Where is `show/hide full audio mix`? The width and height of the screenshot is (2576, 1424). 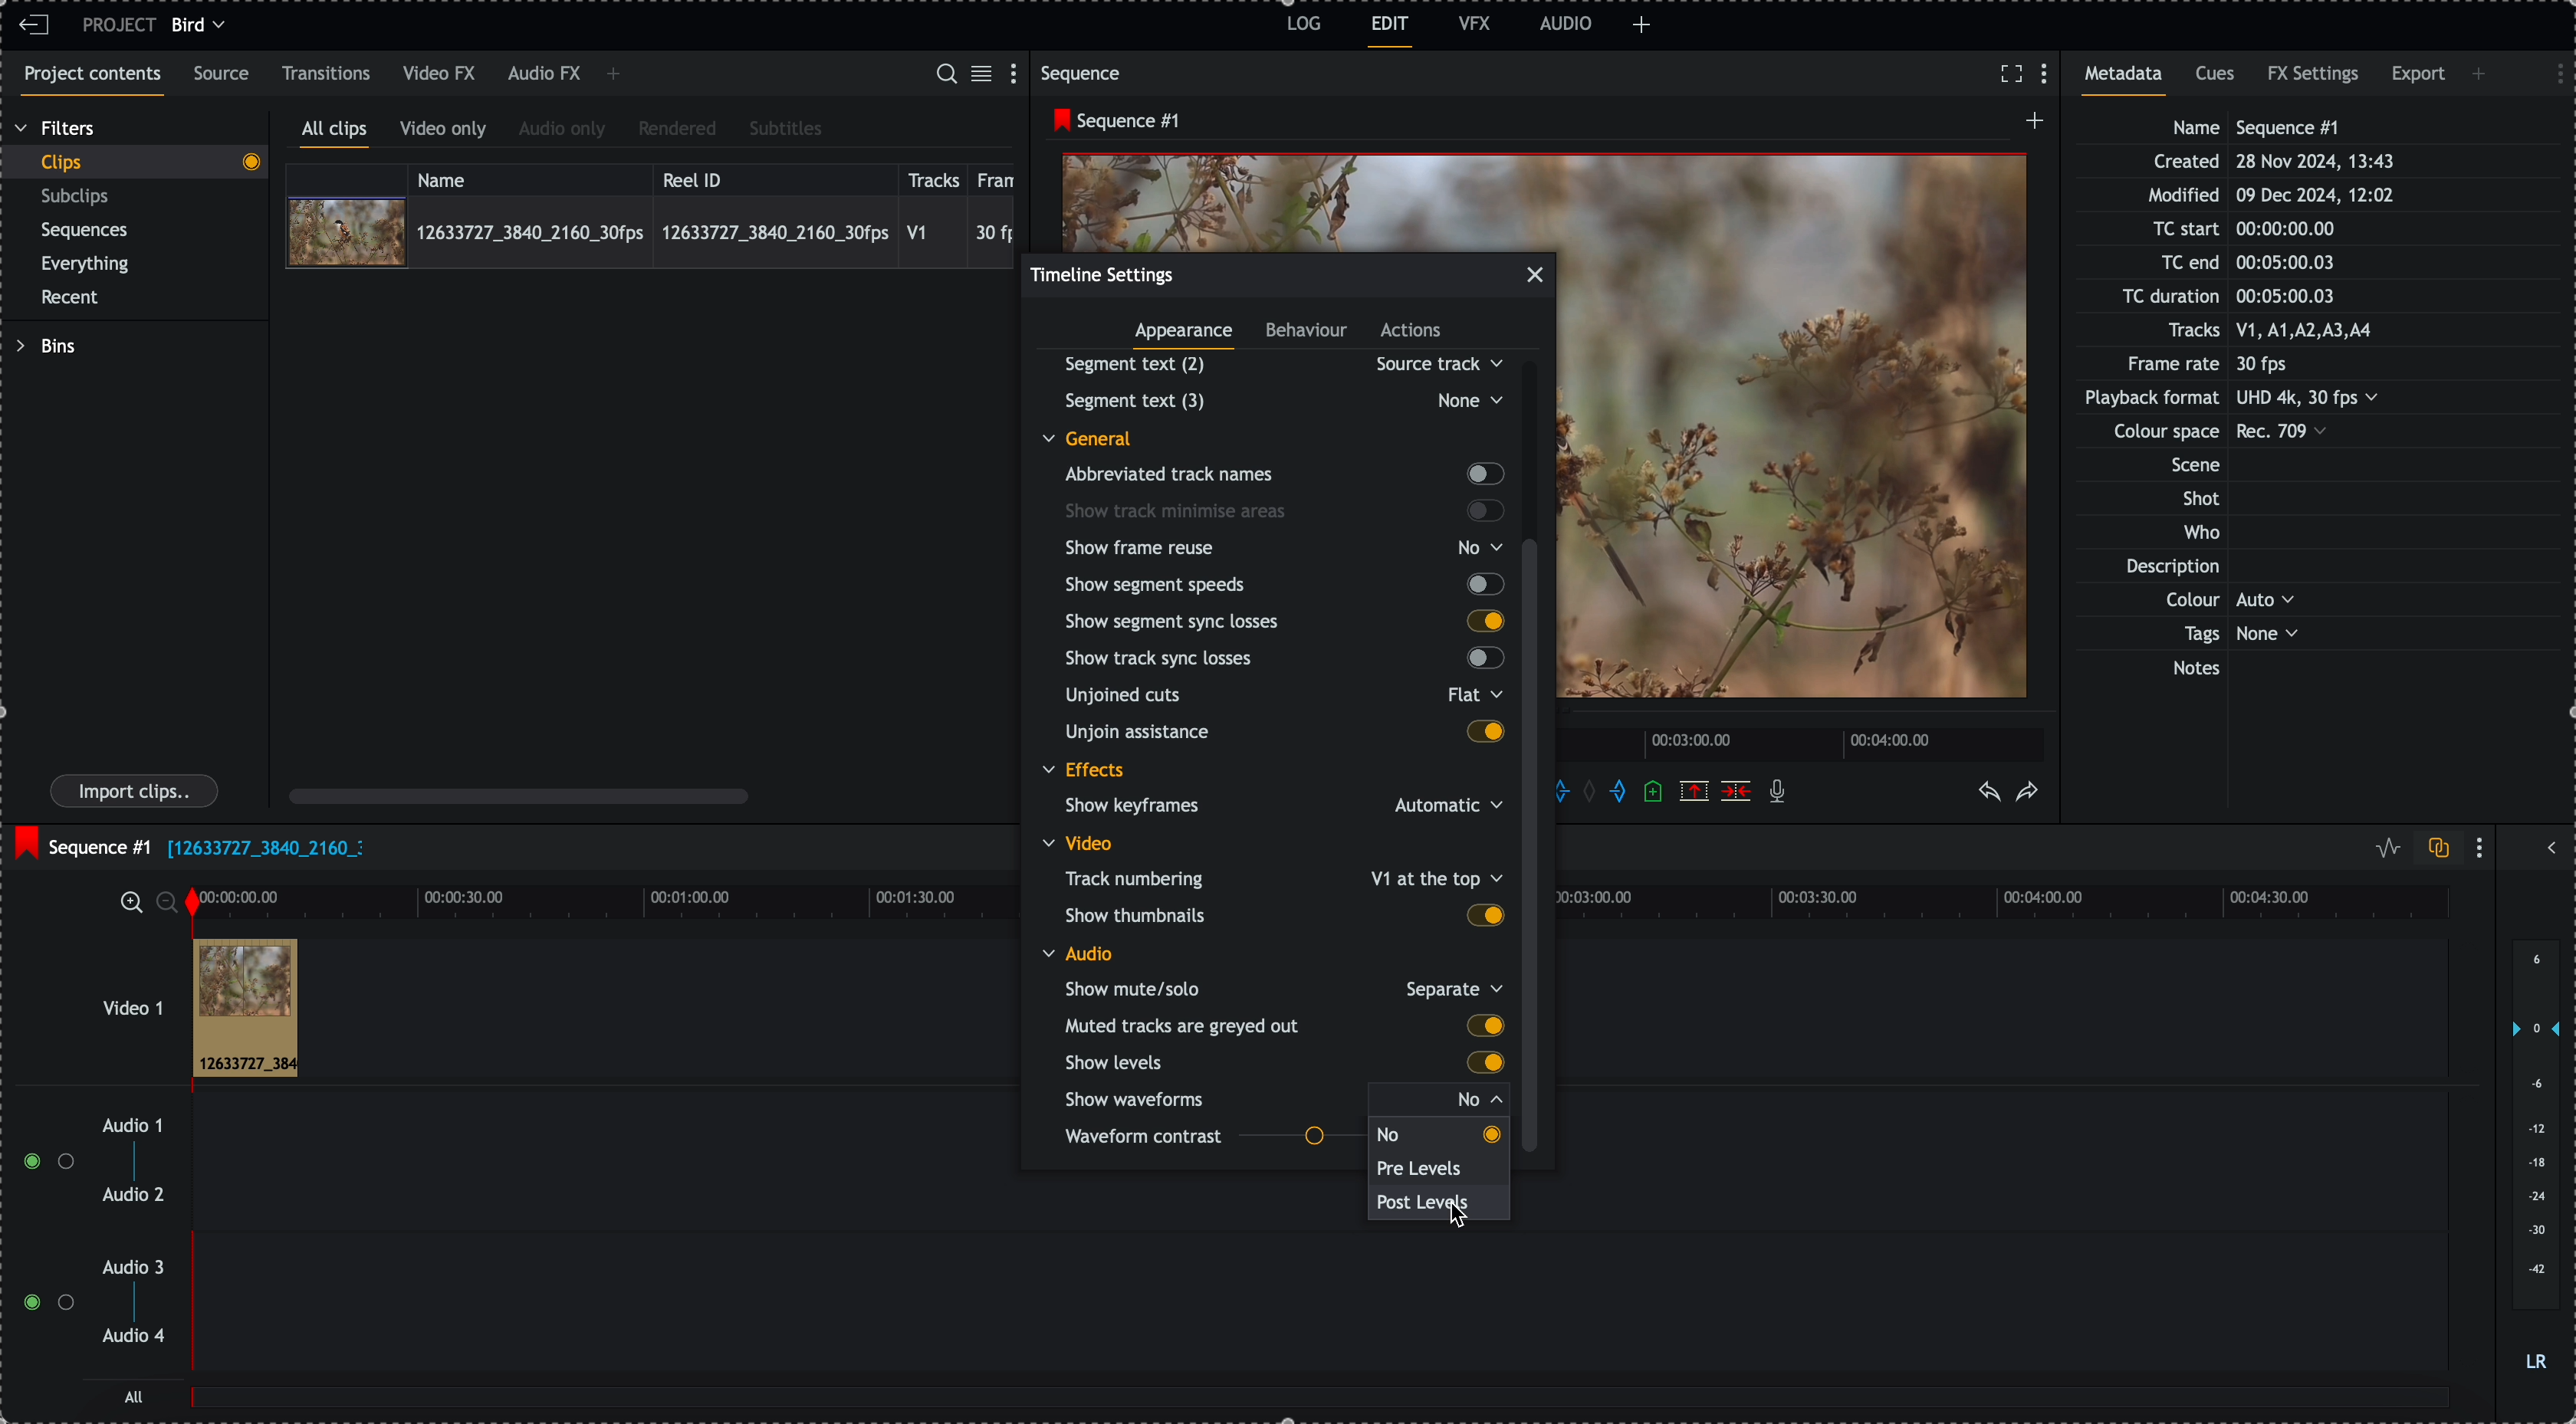
show/hide full audio mix is located at coordinates (2549, 845).